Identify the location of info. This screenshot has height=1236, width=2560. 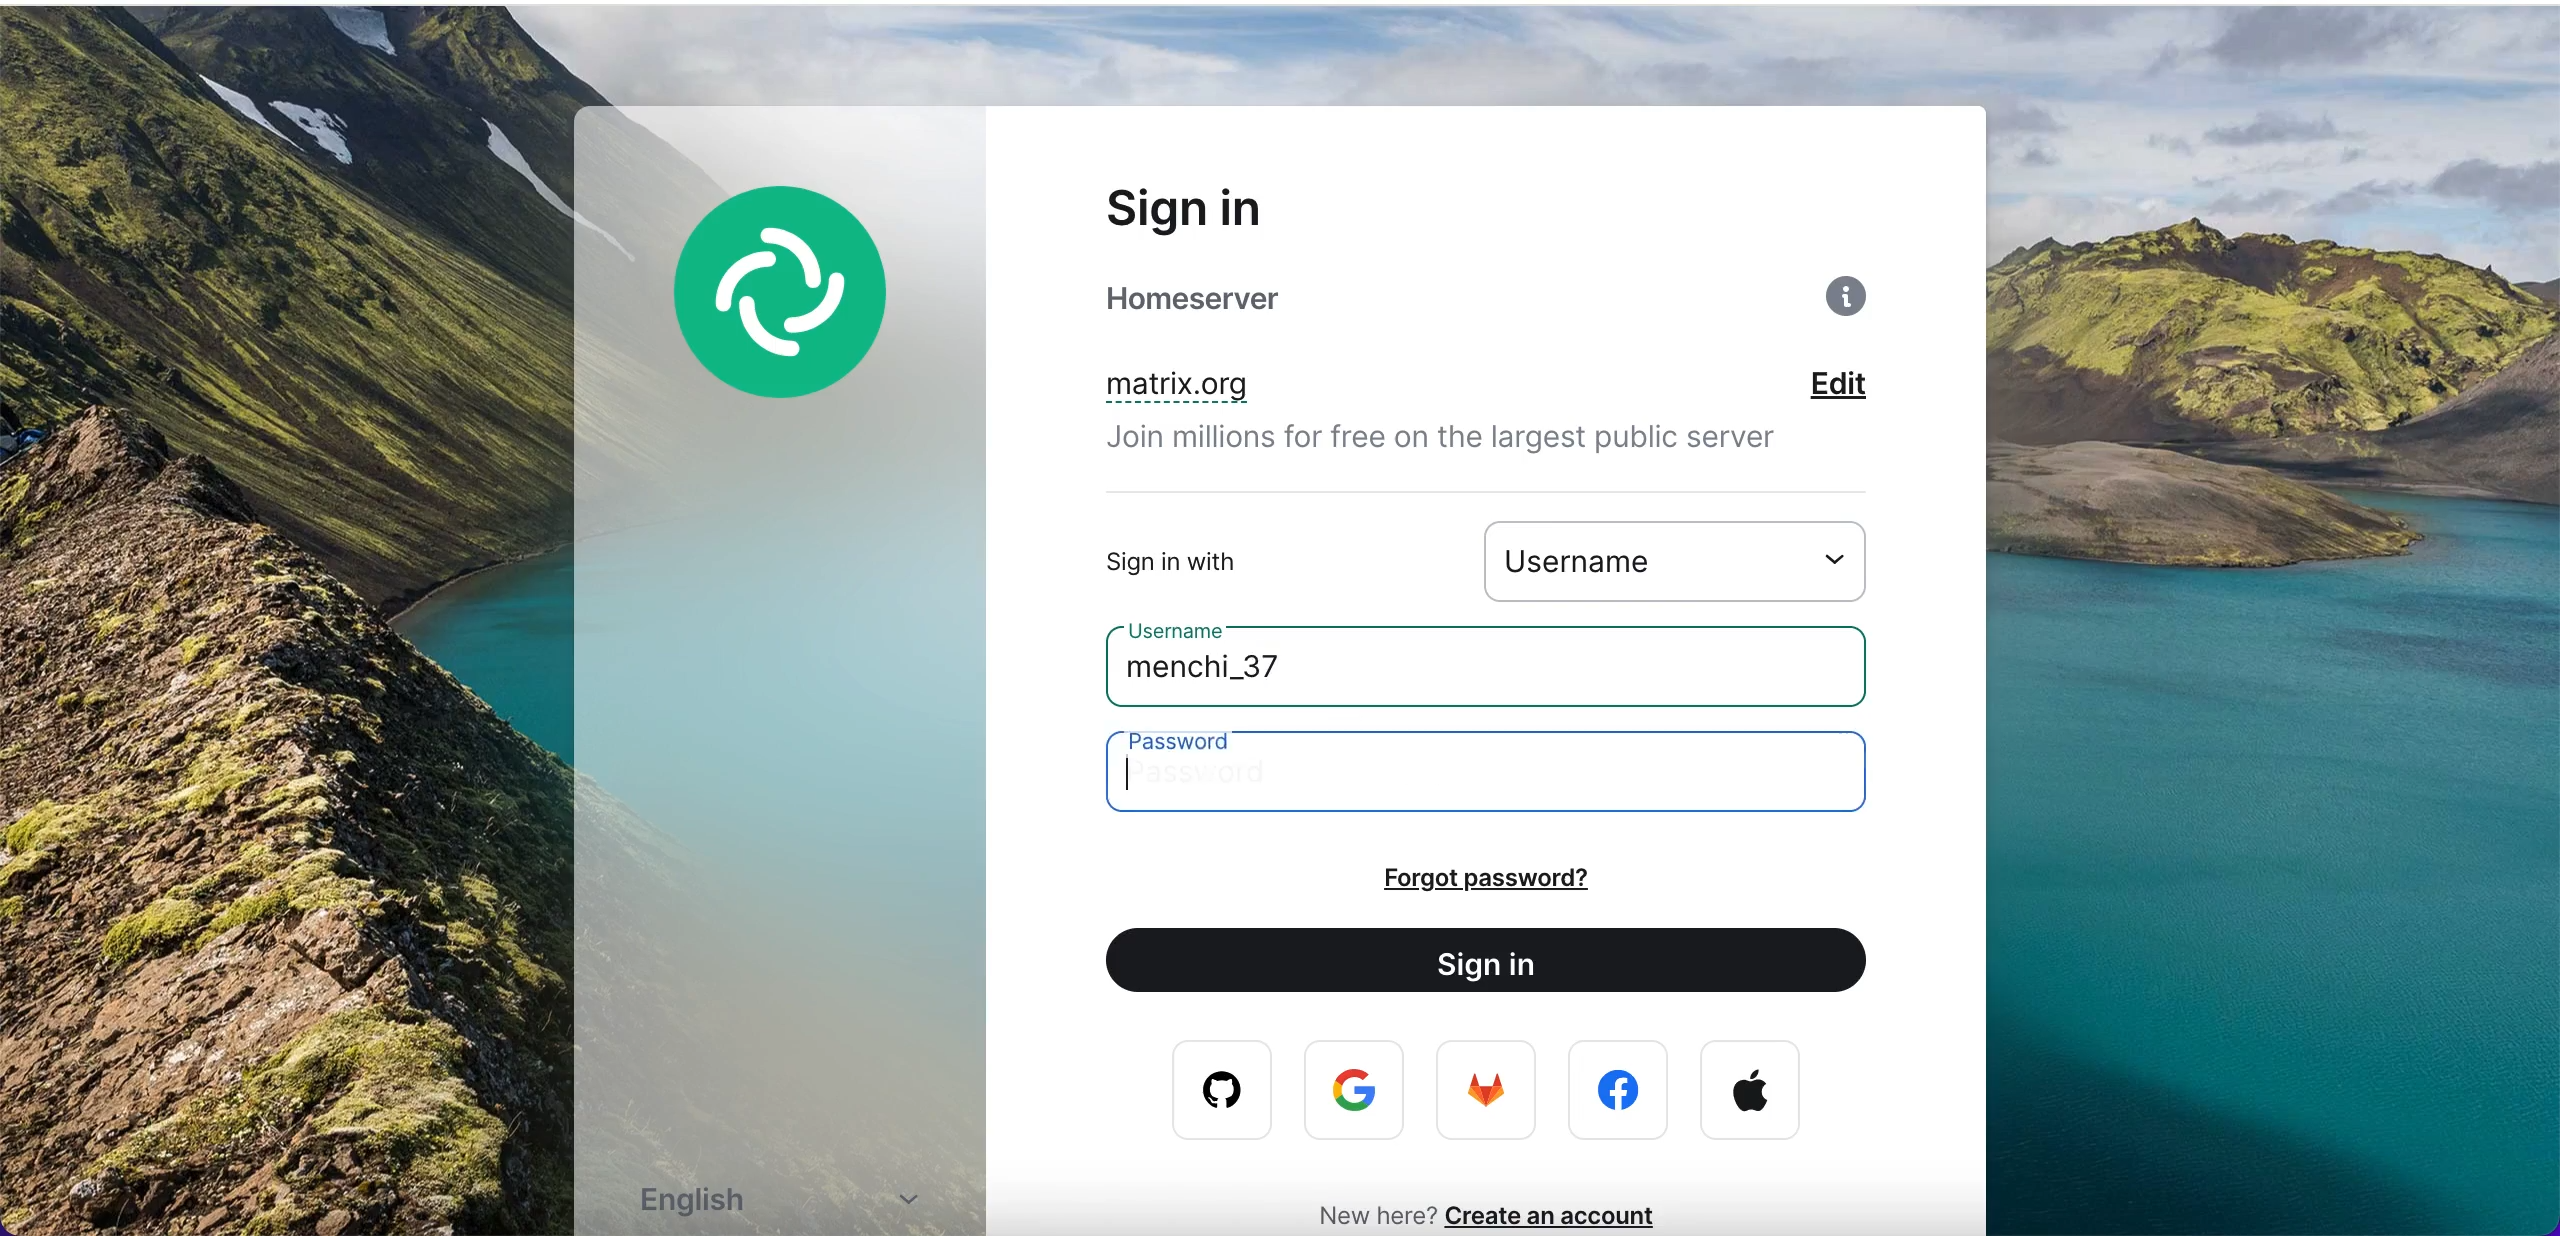
(1851, 303).